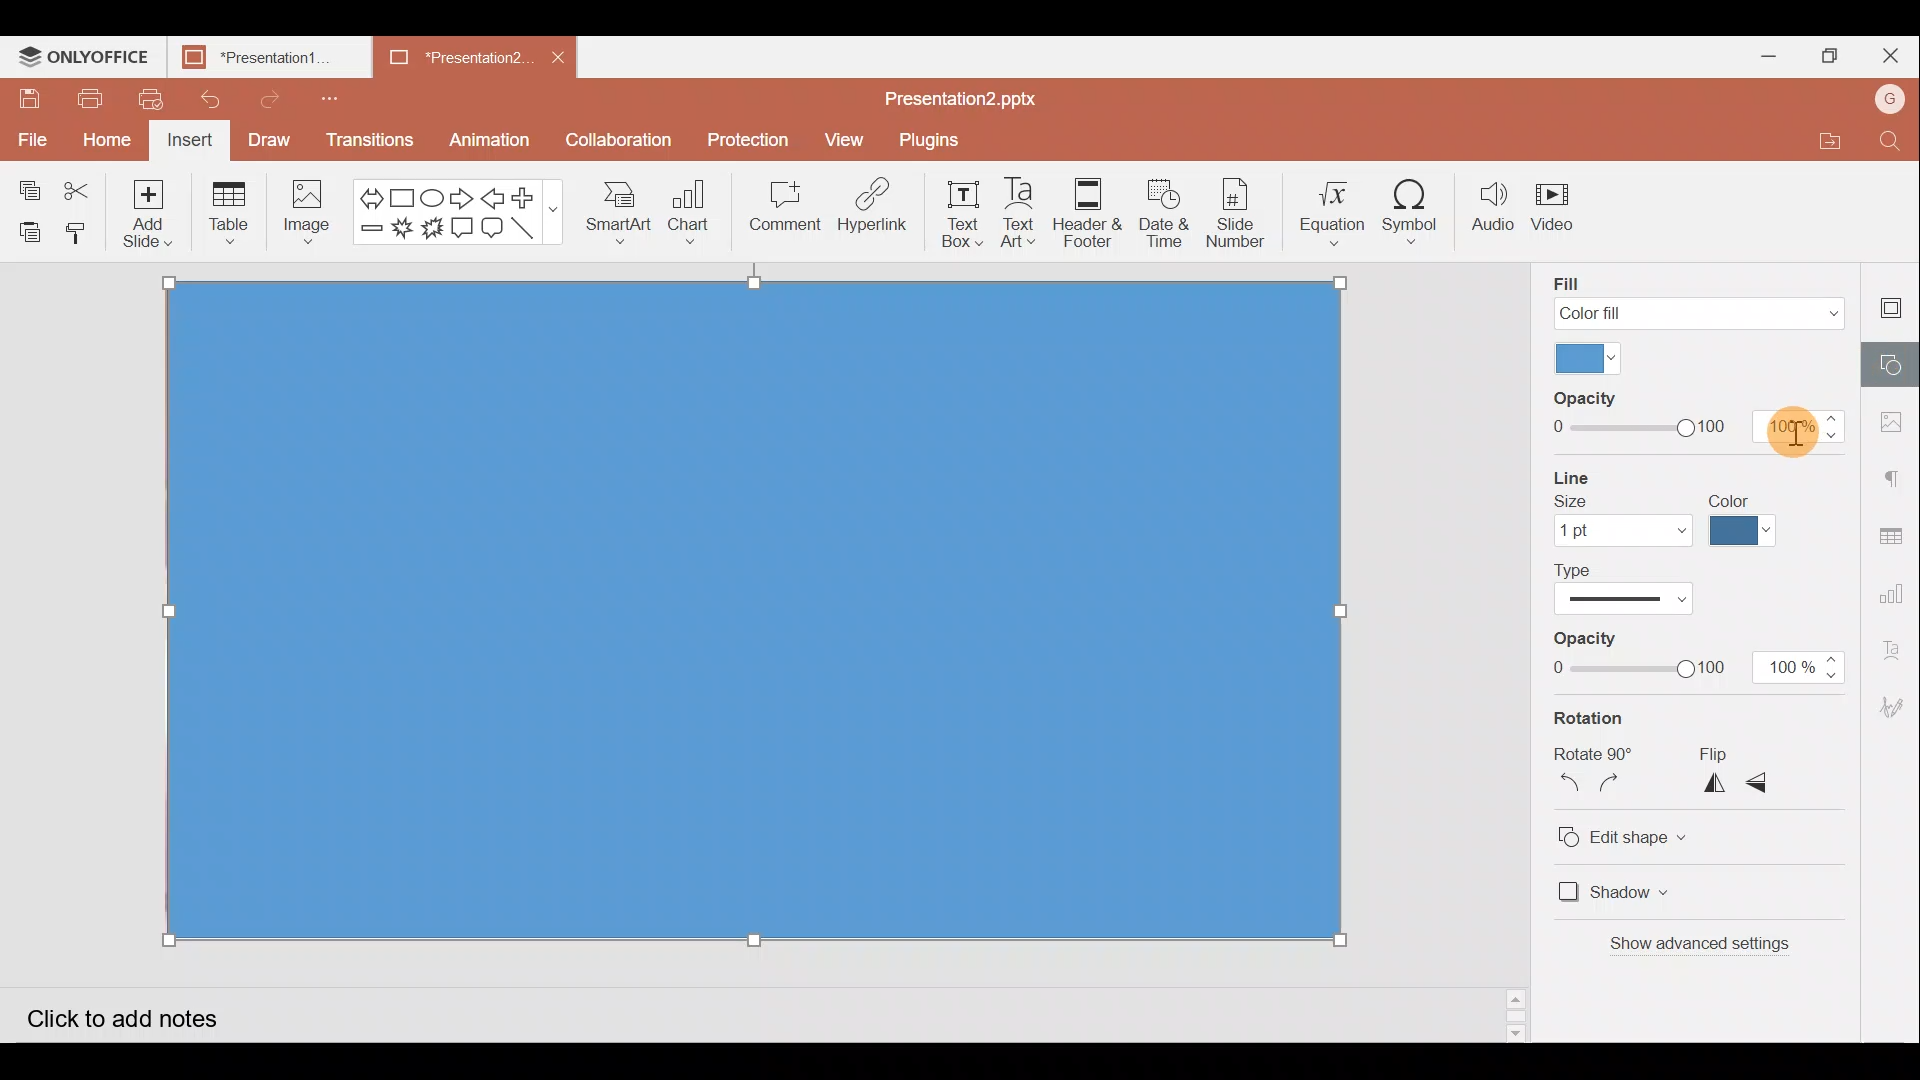 This screenshot has height=1080, width=1920. I want to click on Shadow, so click(1614, 893).